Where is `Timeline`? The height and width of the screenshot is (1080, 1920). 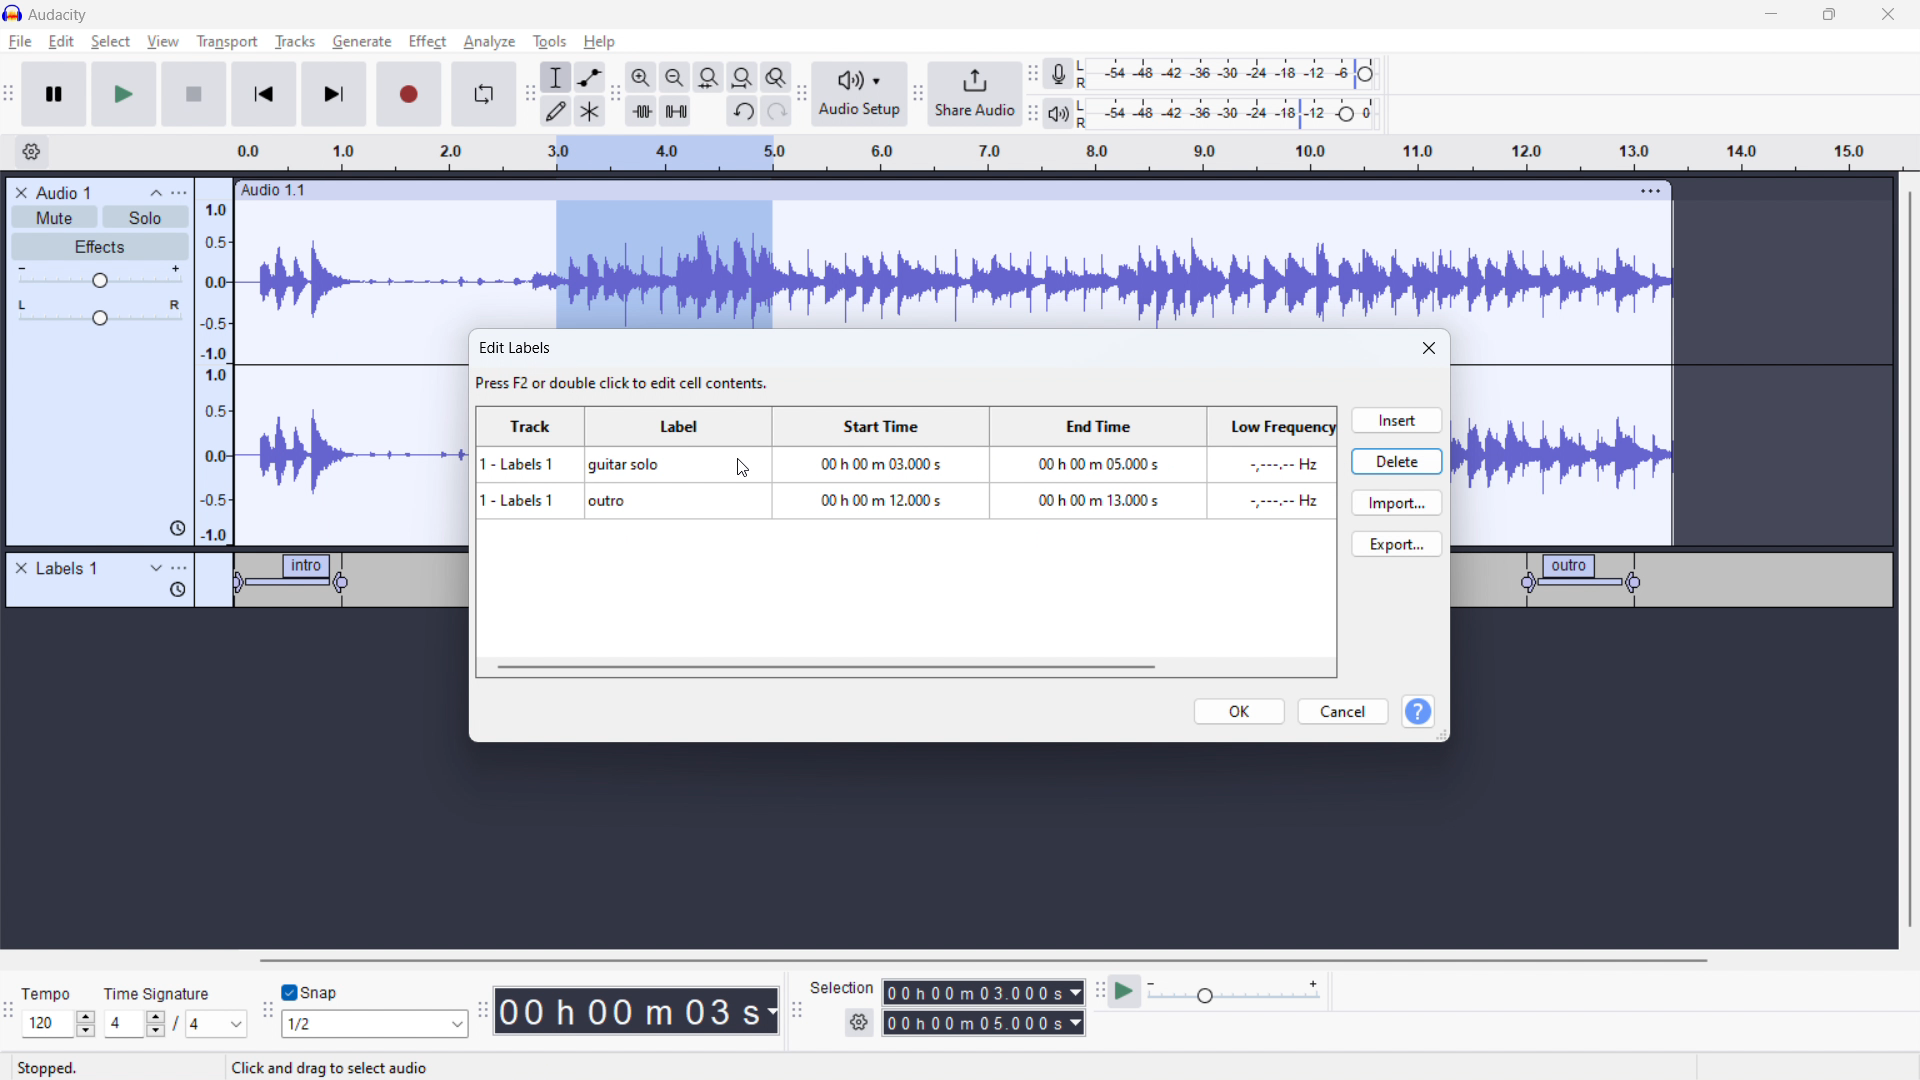
Timeline is located at coordinates (1671, 675).